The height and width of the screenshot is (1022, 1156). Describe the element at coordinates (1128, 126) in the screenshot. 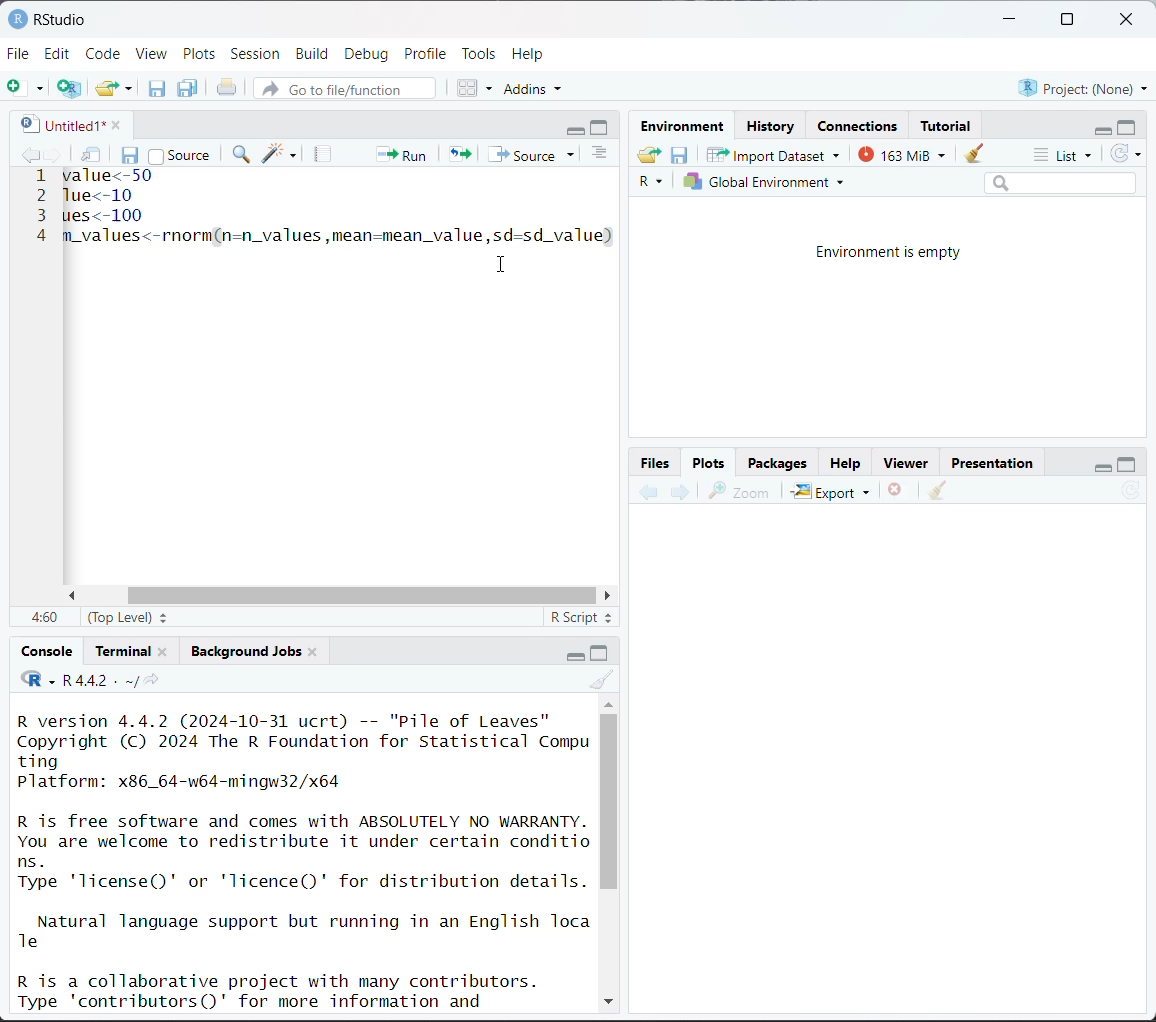

I see `maximize` at that location.